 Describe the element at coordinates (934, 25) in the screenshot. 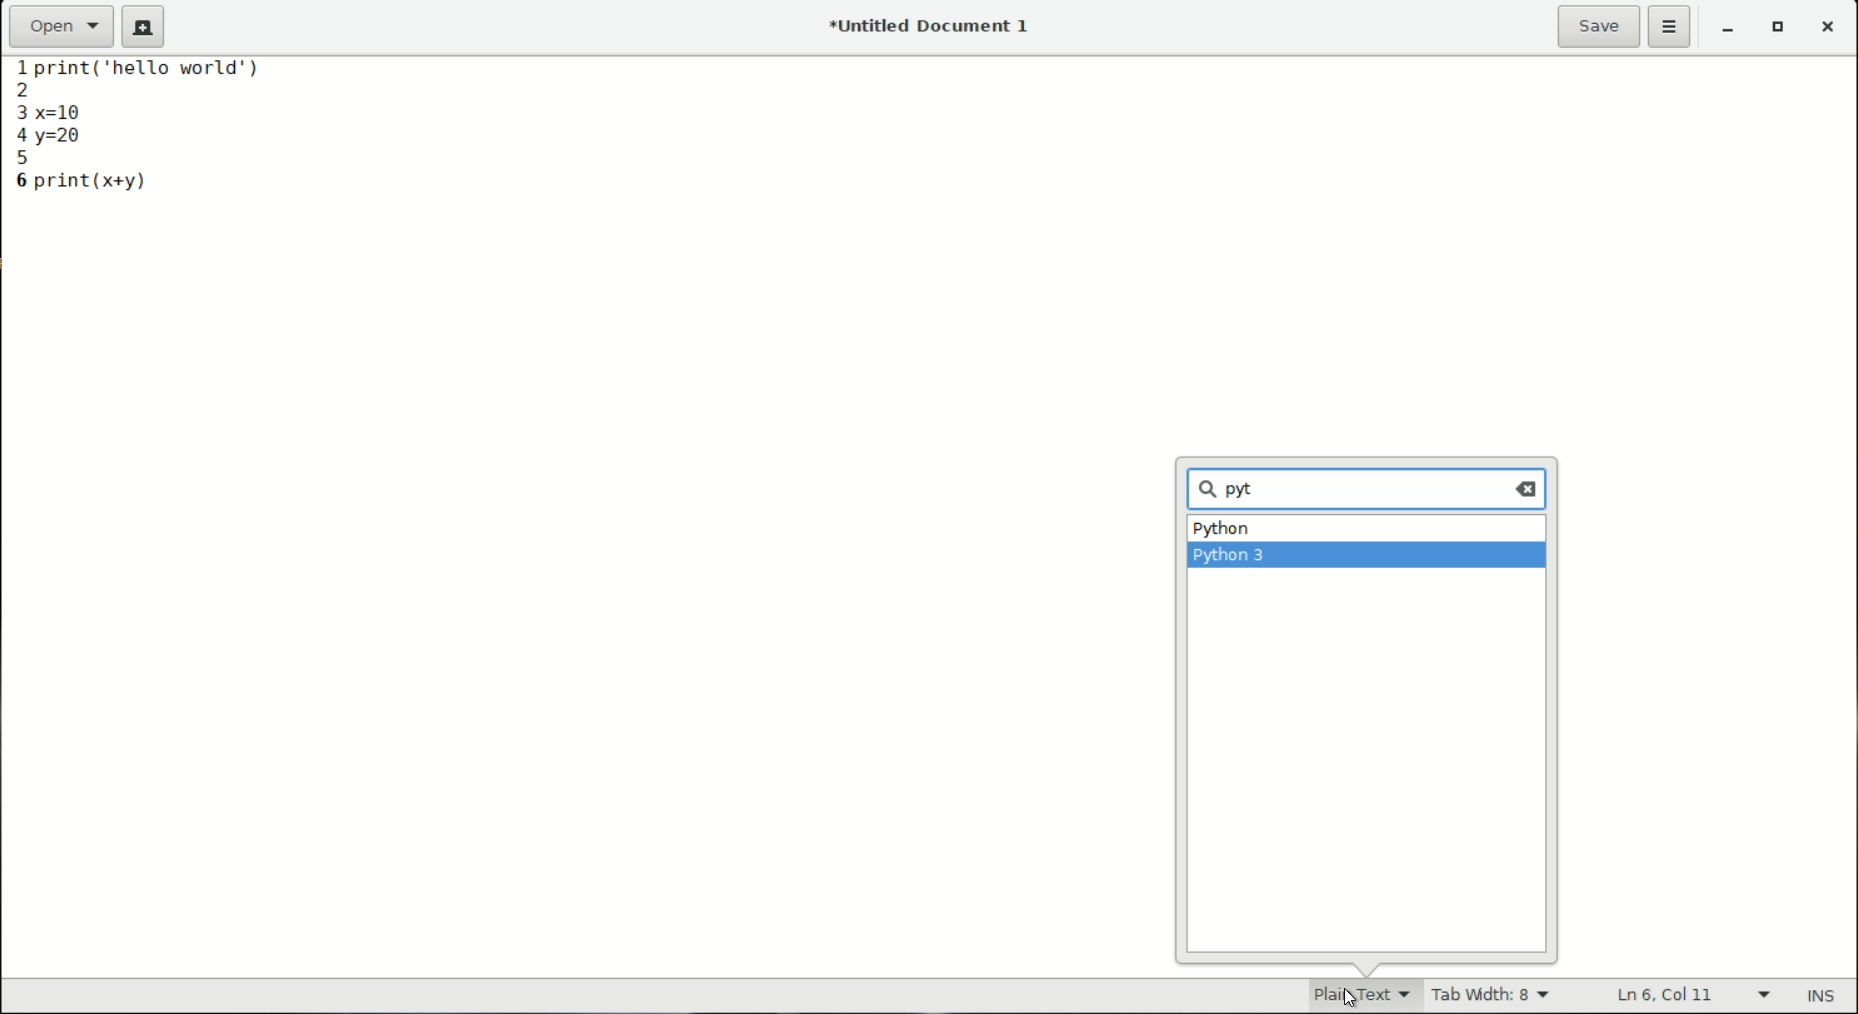

I see `file name` at that location.